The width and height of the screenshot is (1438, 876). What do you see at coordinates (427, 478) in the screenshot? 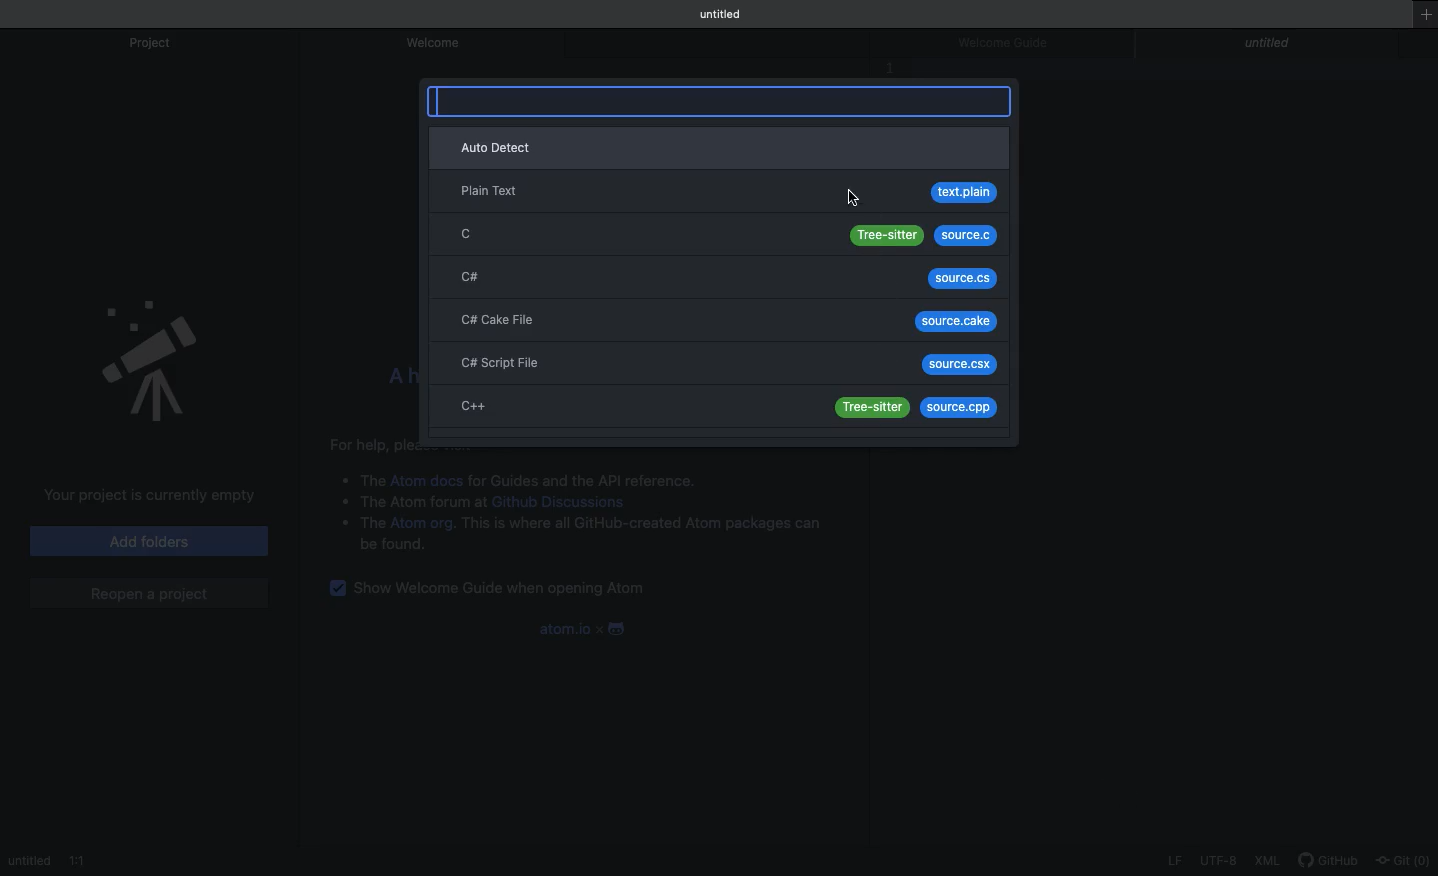
I see `Atom docs Link` at bounding box center [427, 478].